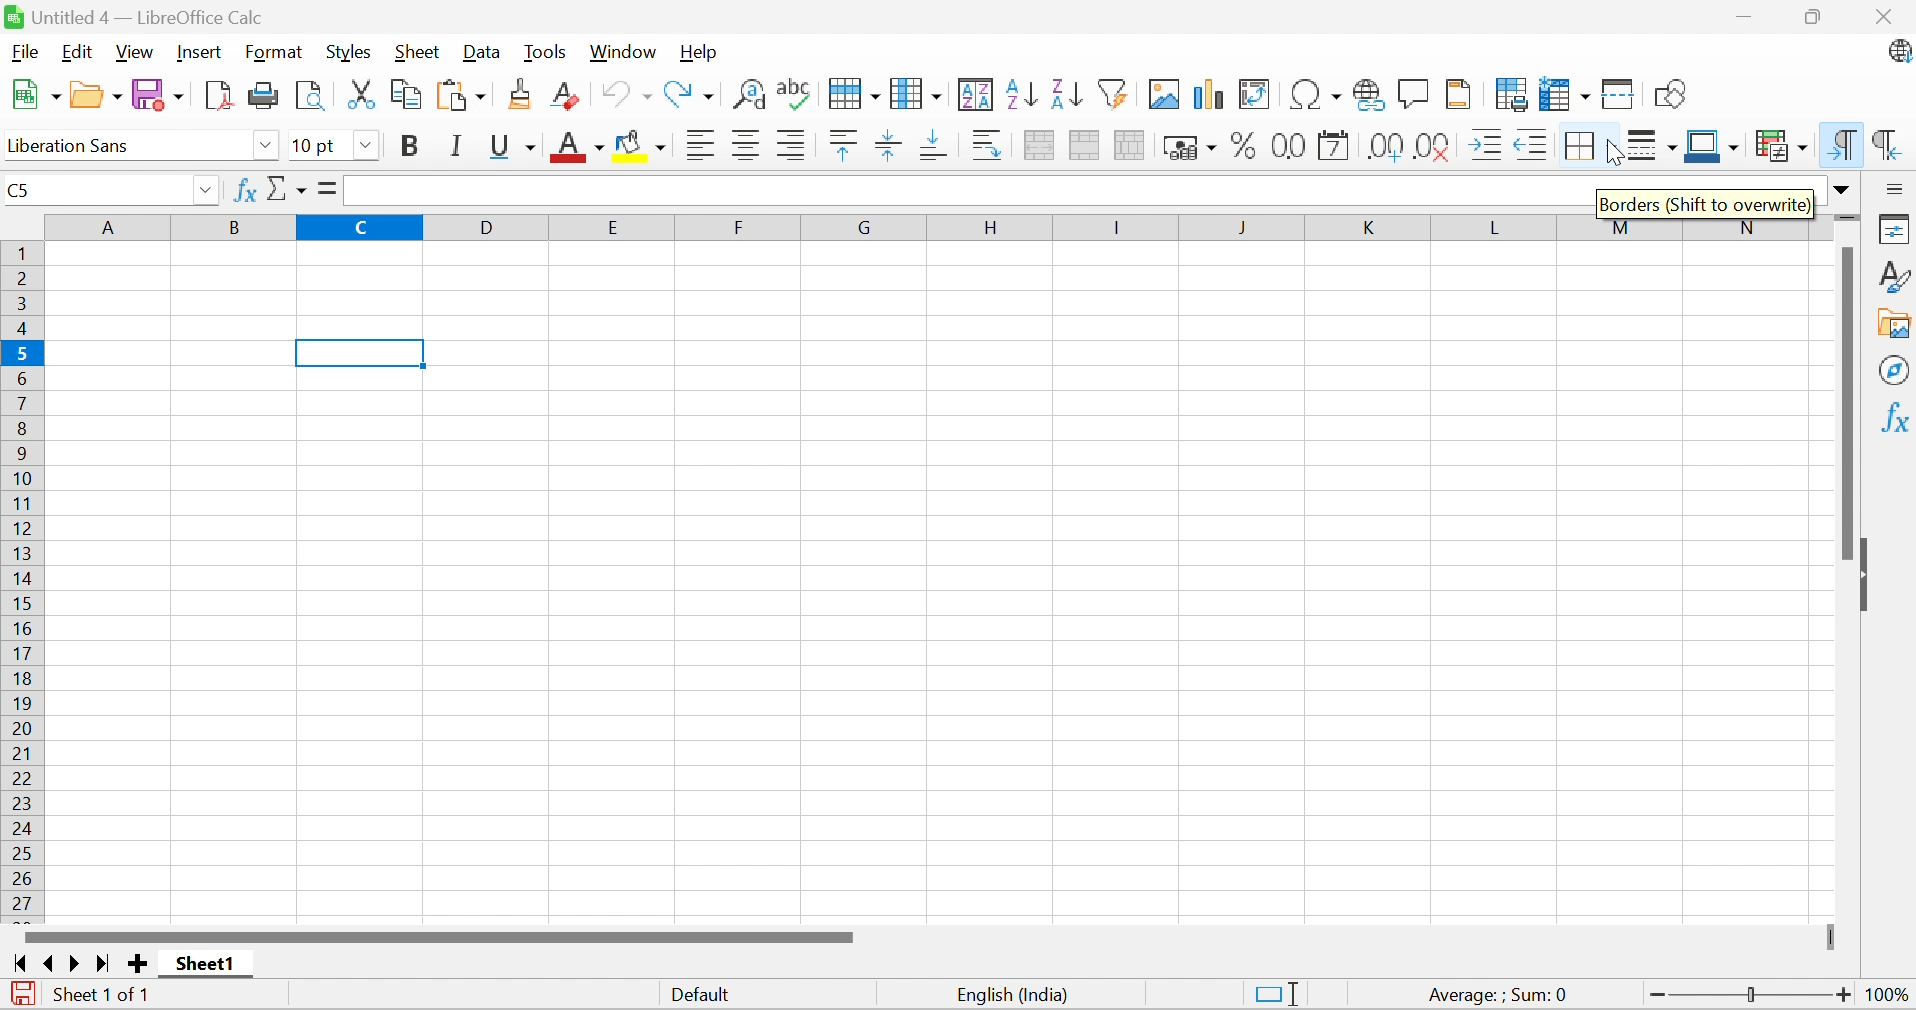  Describe the element at coordinates (407, 93) in the screenshot. I see `Copy` at that location.